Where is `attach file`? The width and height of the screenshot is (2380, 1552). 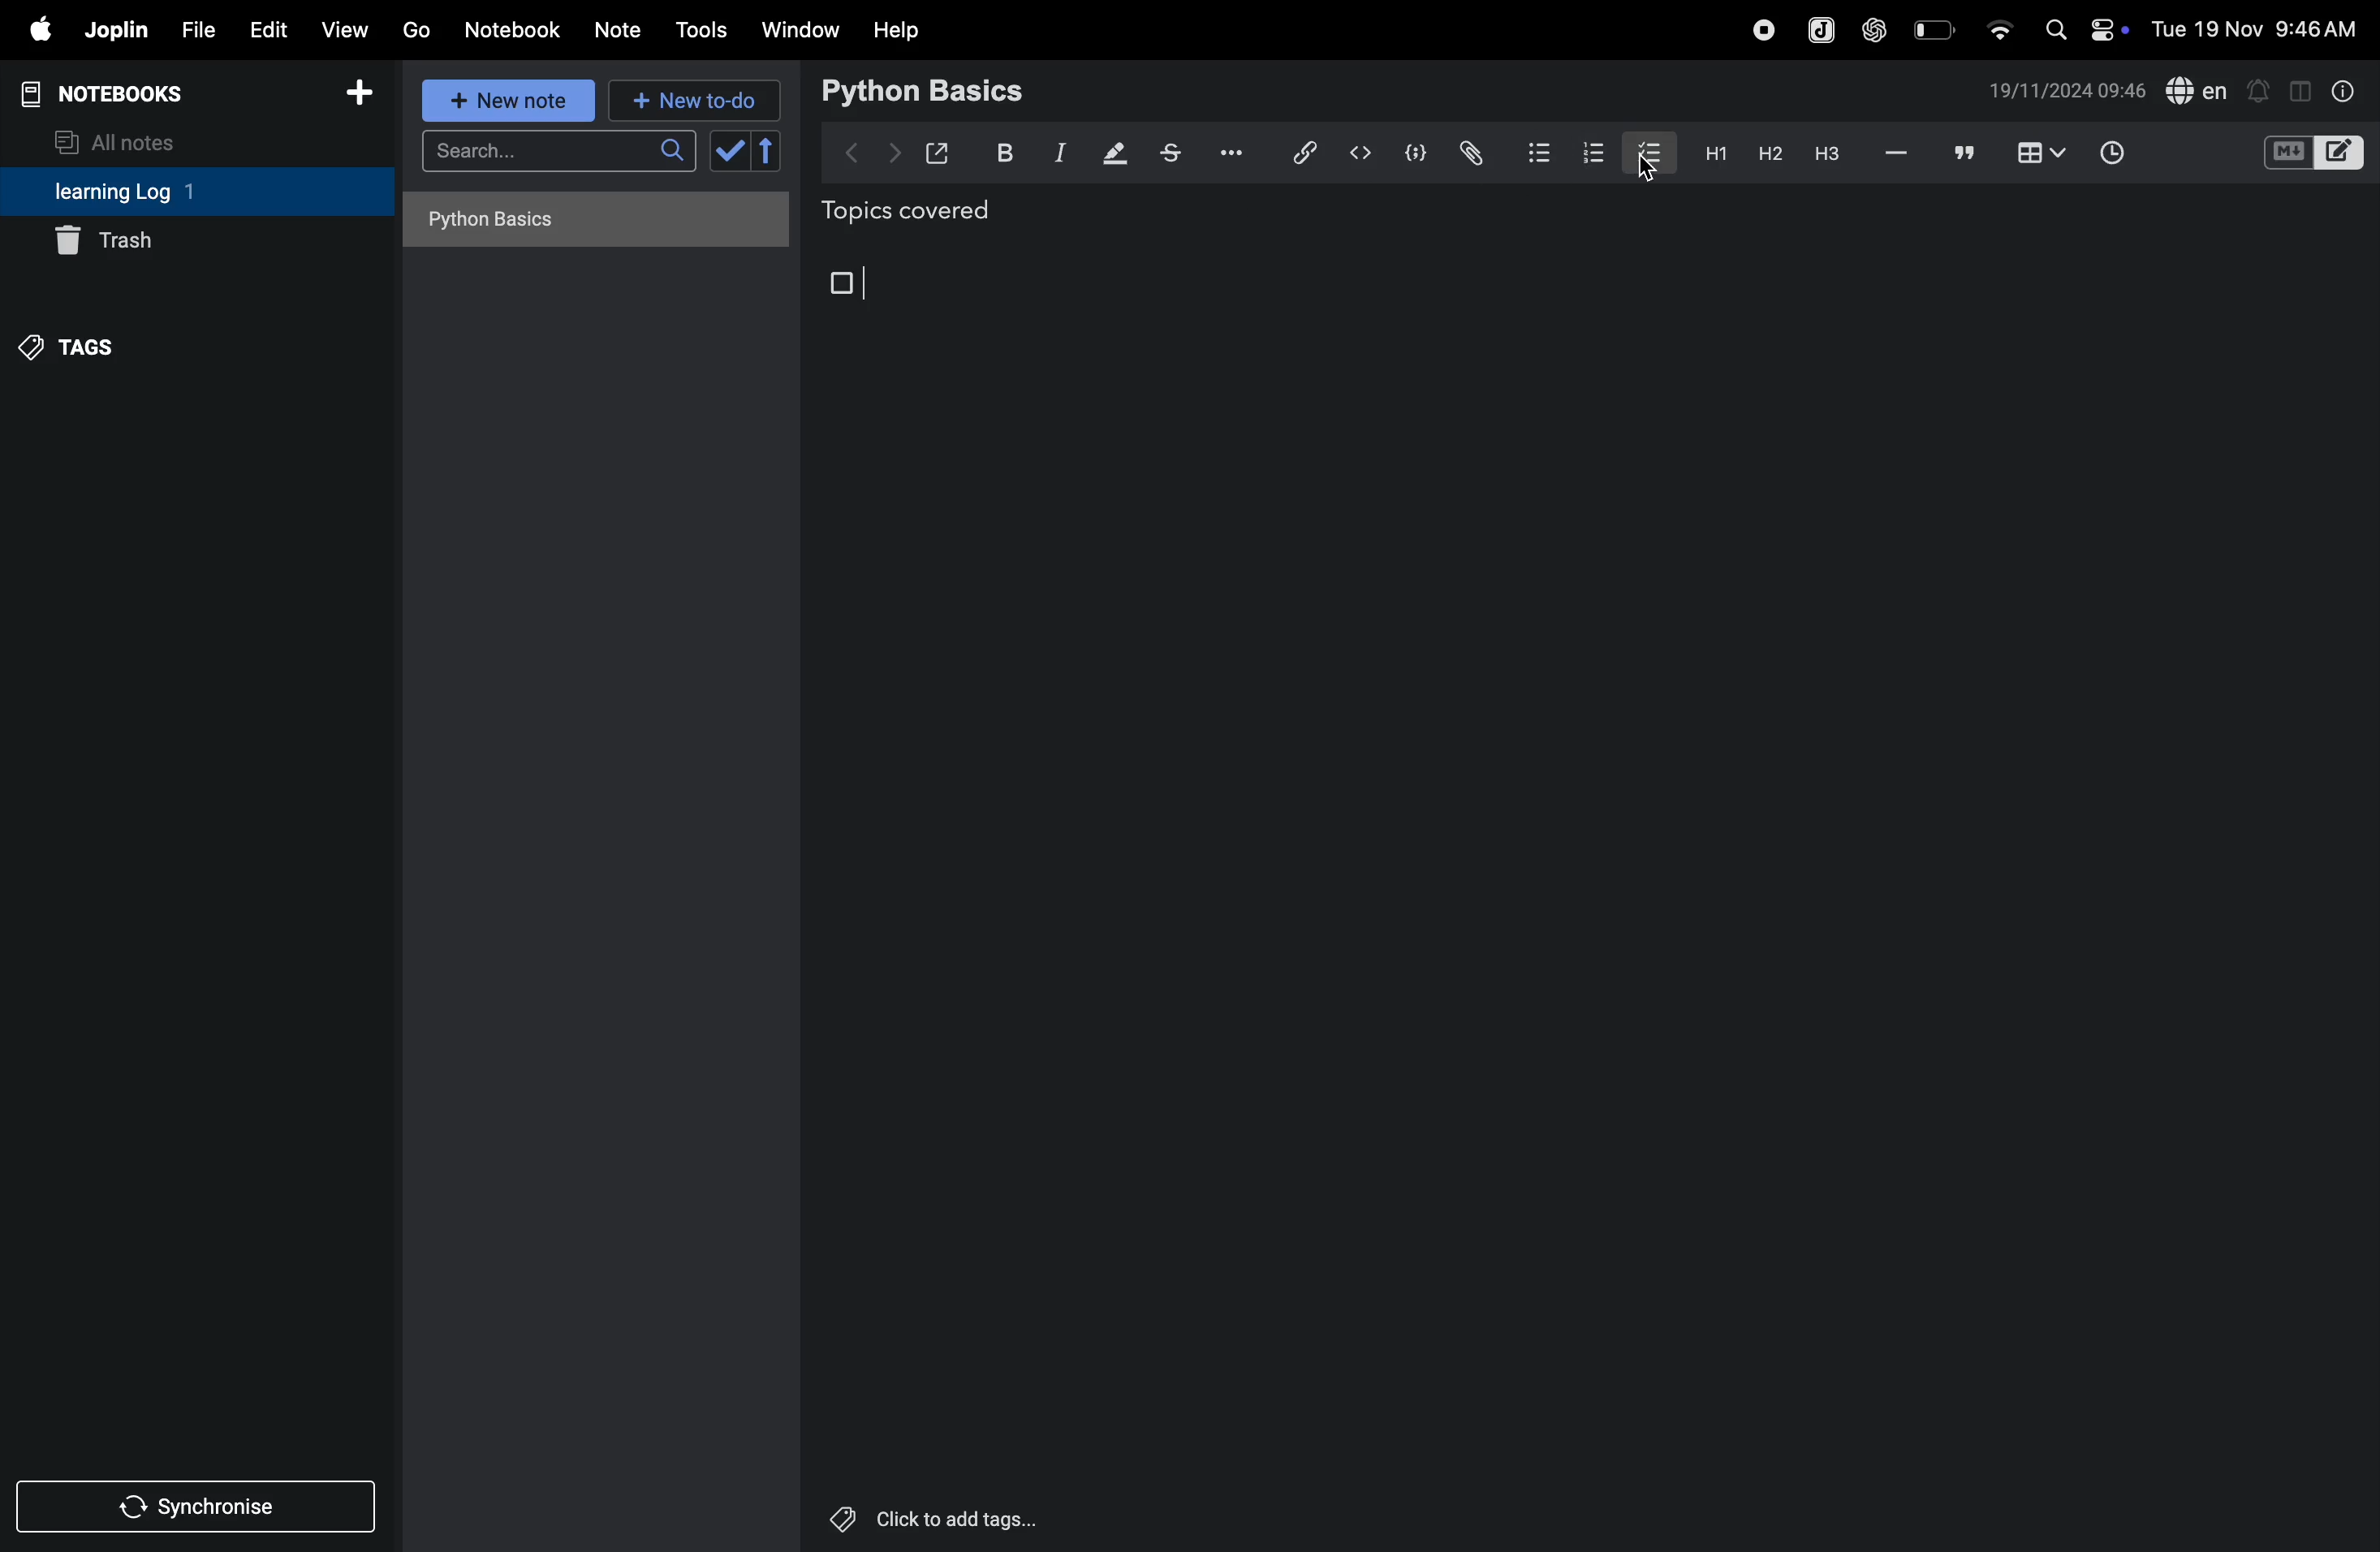 attach file is located at coordinates (1469, 153).